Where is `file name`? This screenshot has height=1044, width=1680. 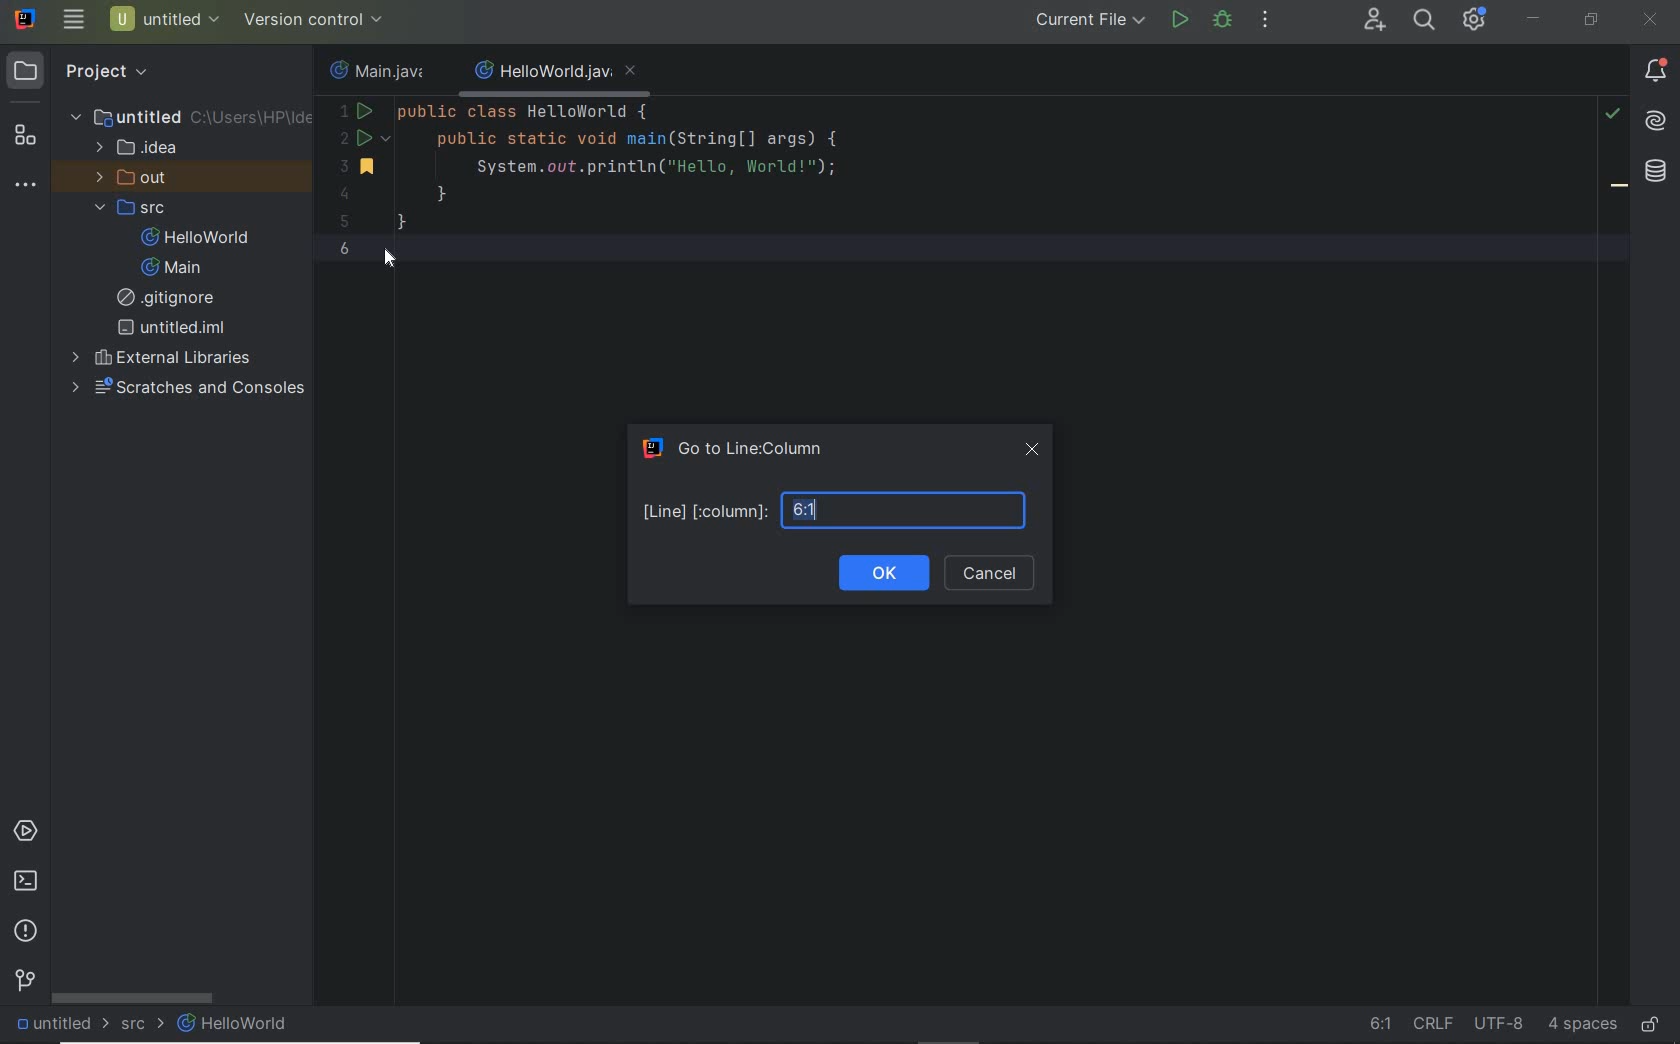
file name is located at coordinates (557, 73).